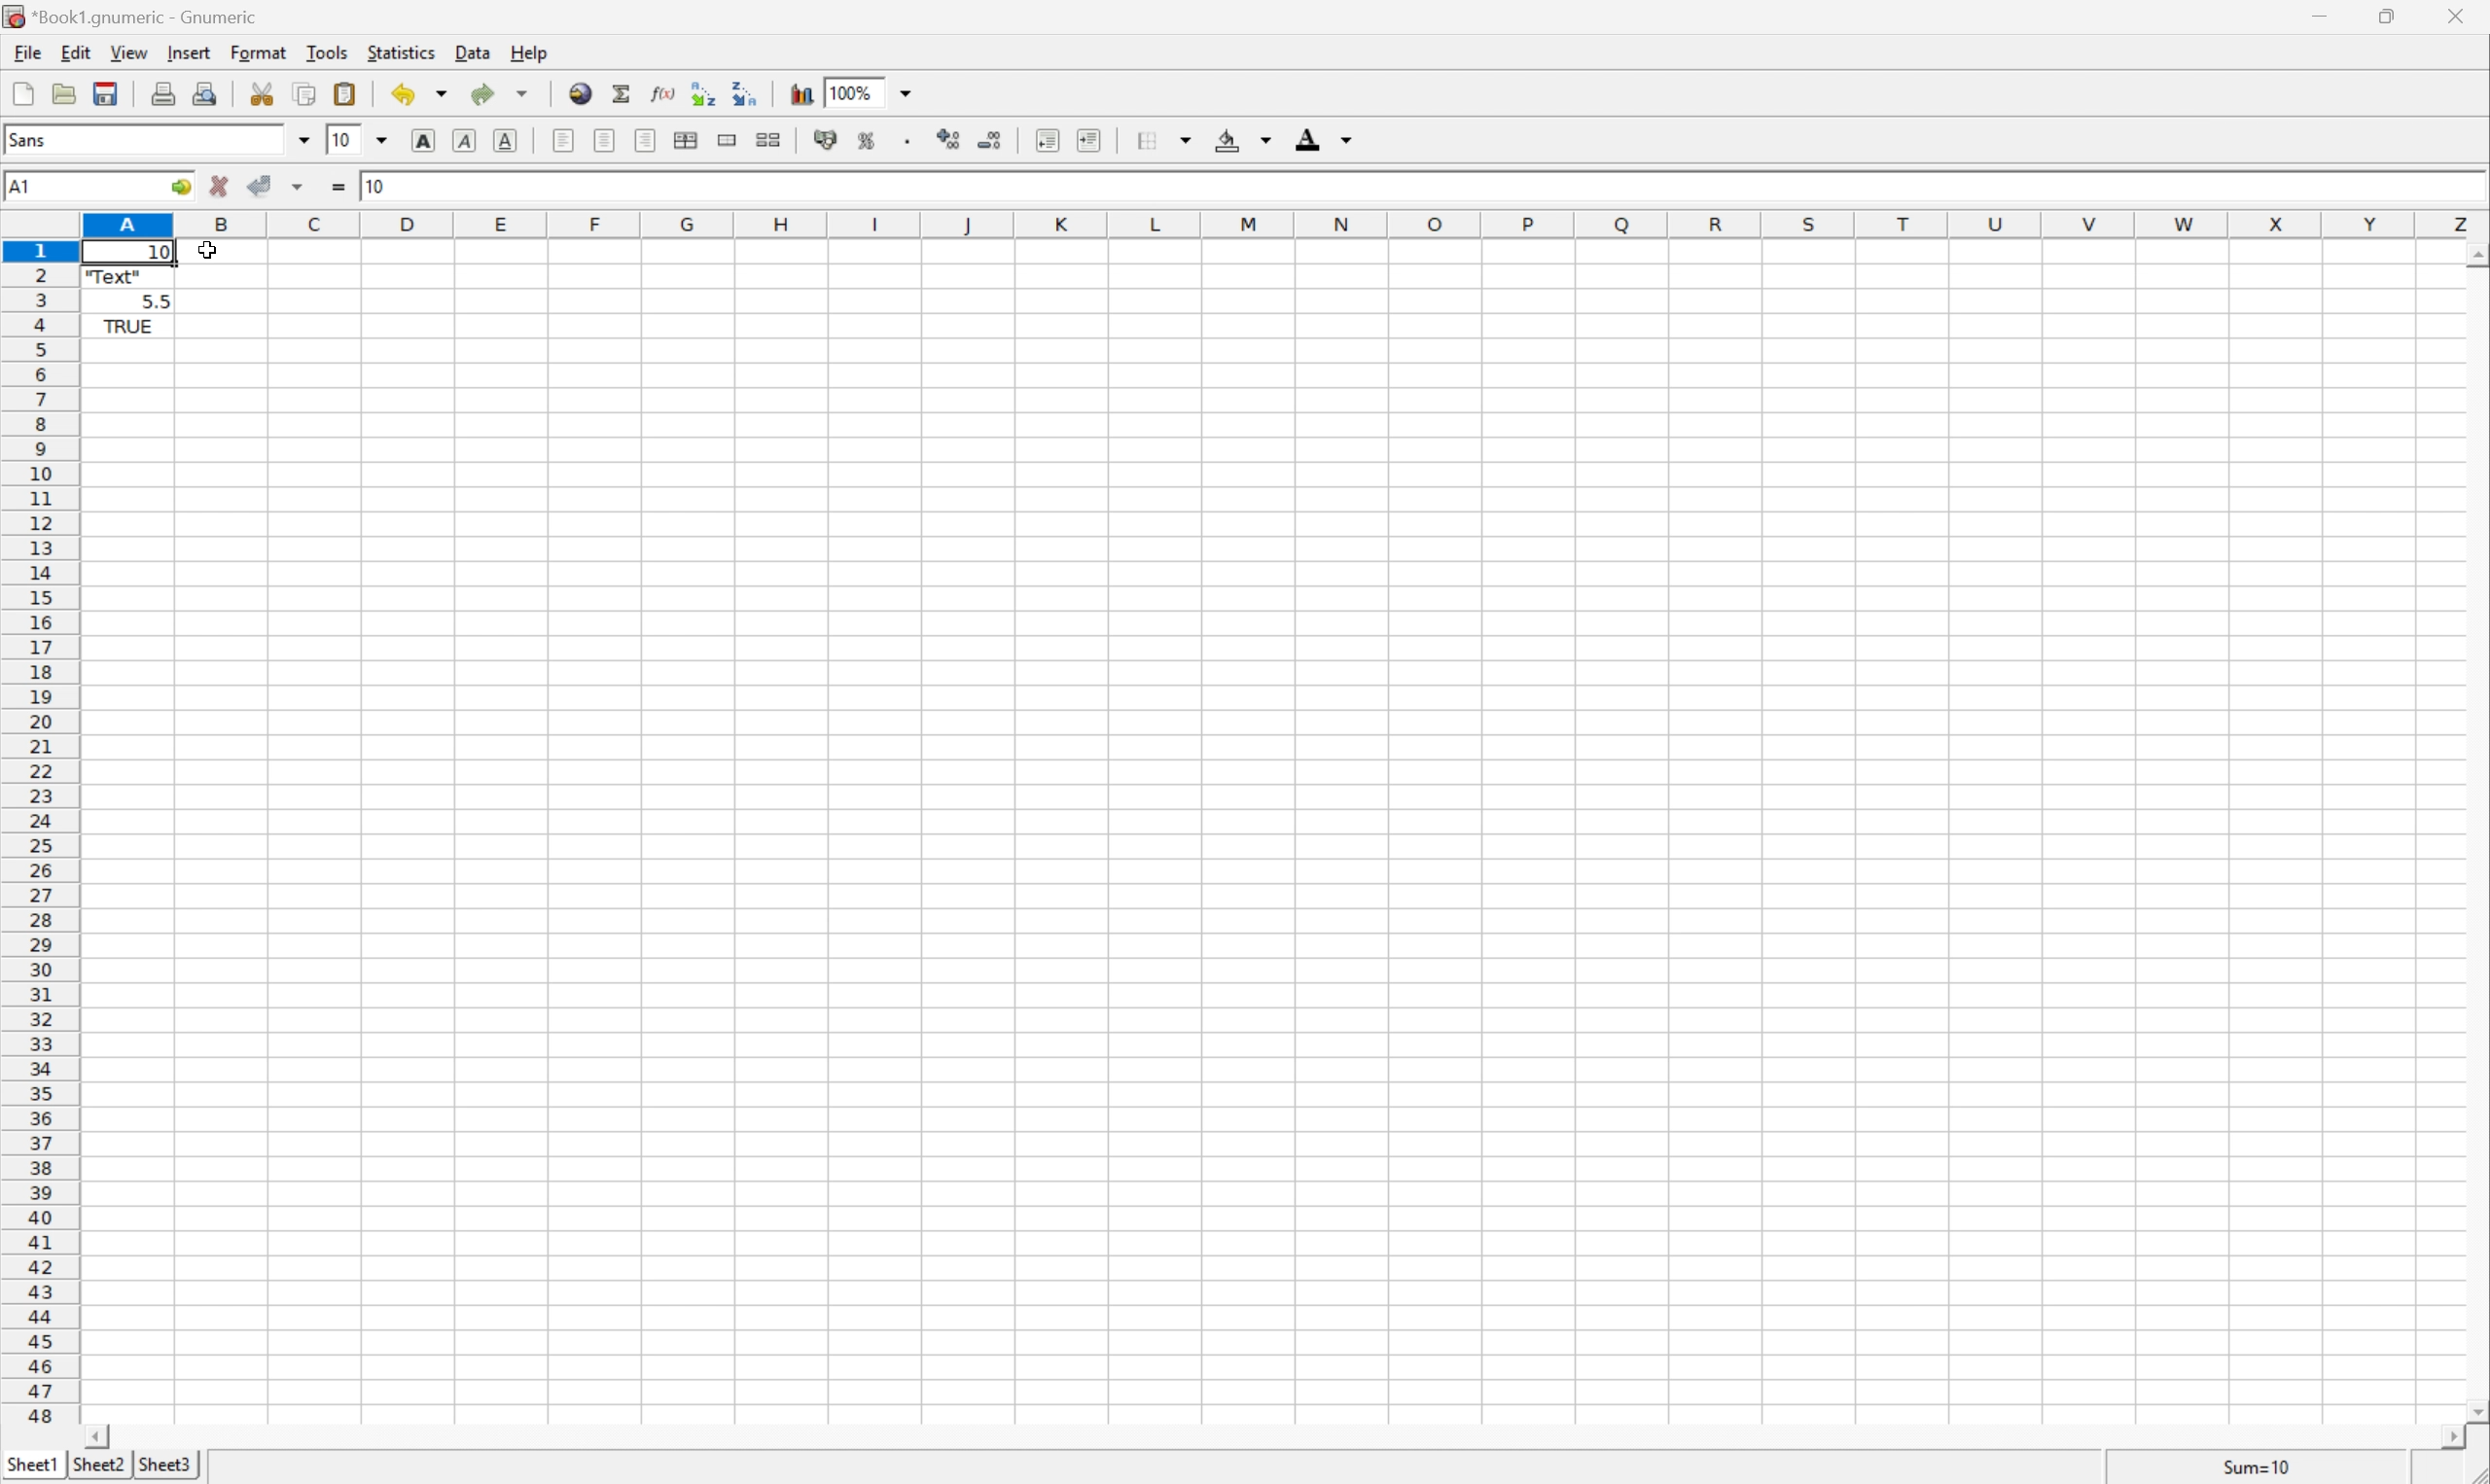 This screenshot has width=2490, height=1484. Describe the element at coordinates (128, 329) in the screenshot. I see `TRUE` at that location.